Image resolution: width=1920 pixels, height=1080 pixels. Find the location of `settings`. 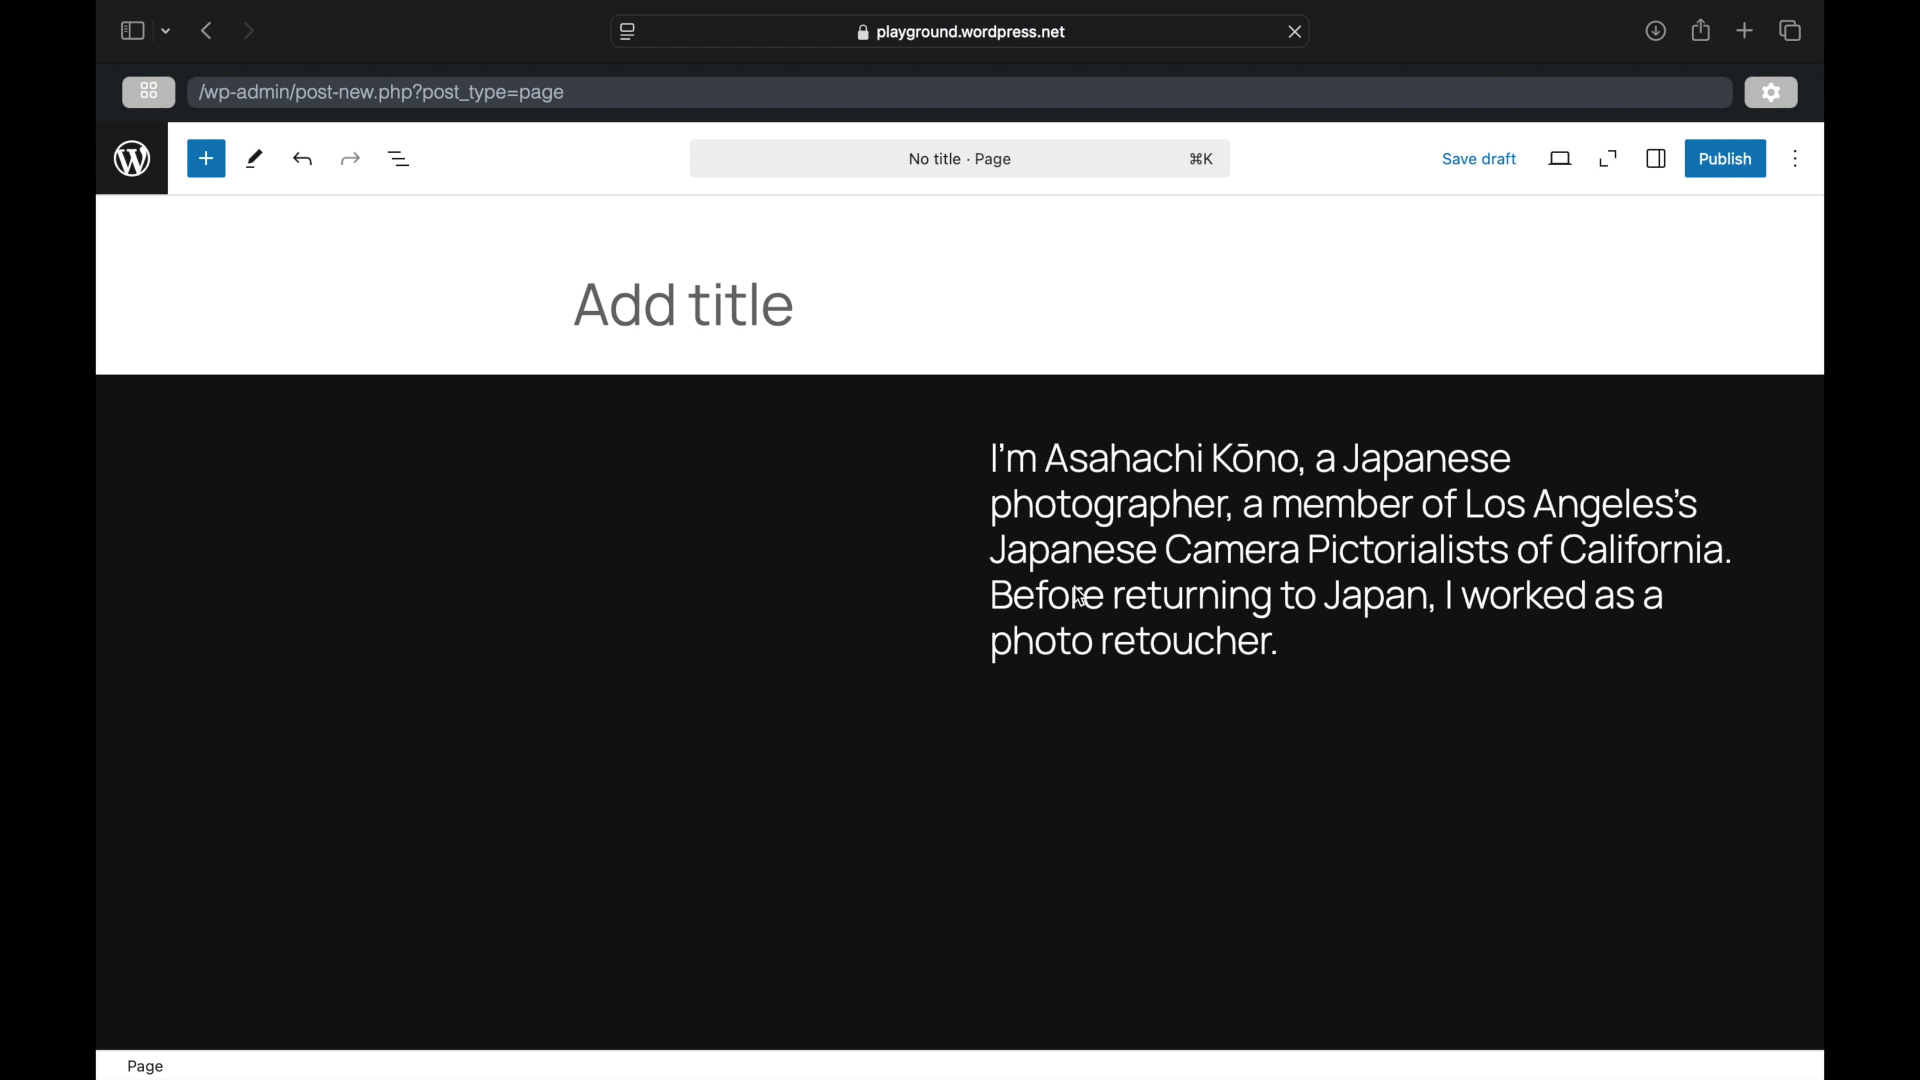

settings is located at coordinates (1772, 94).